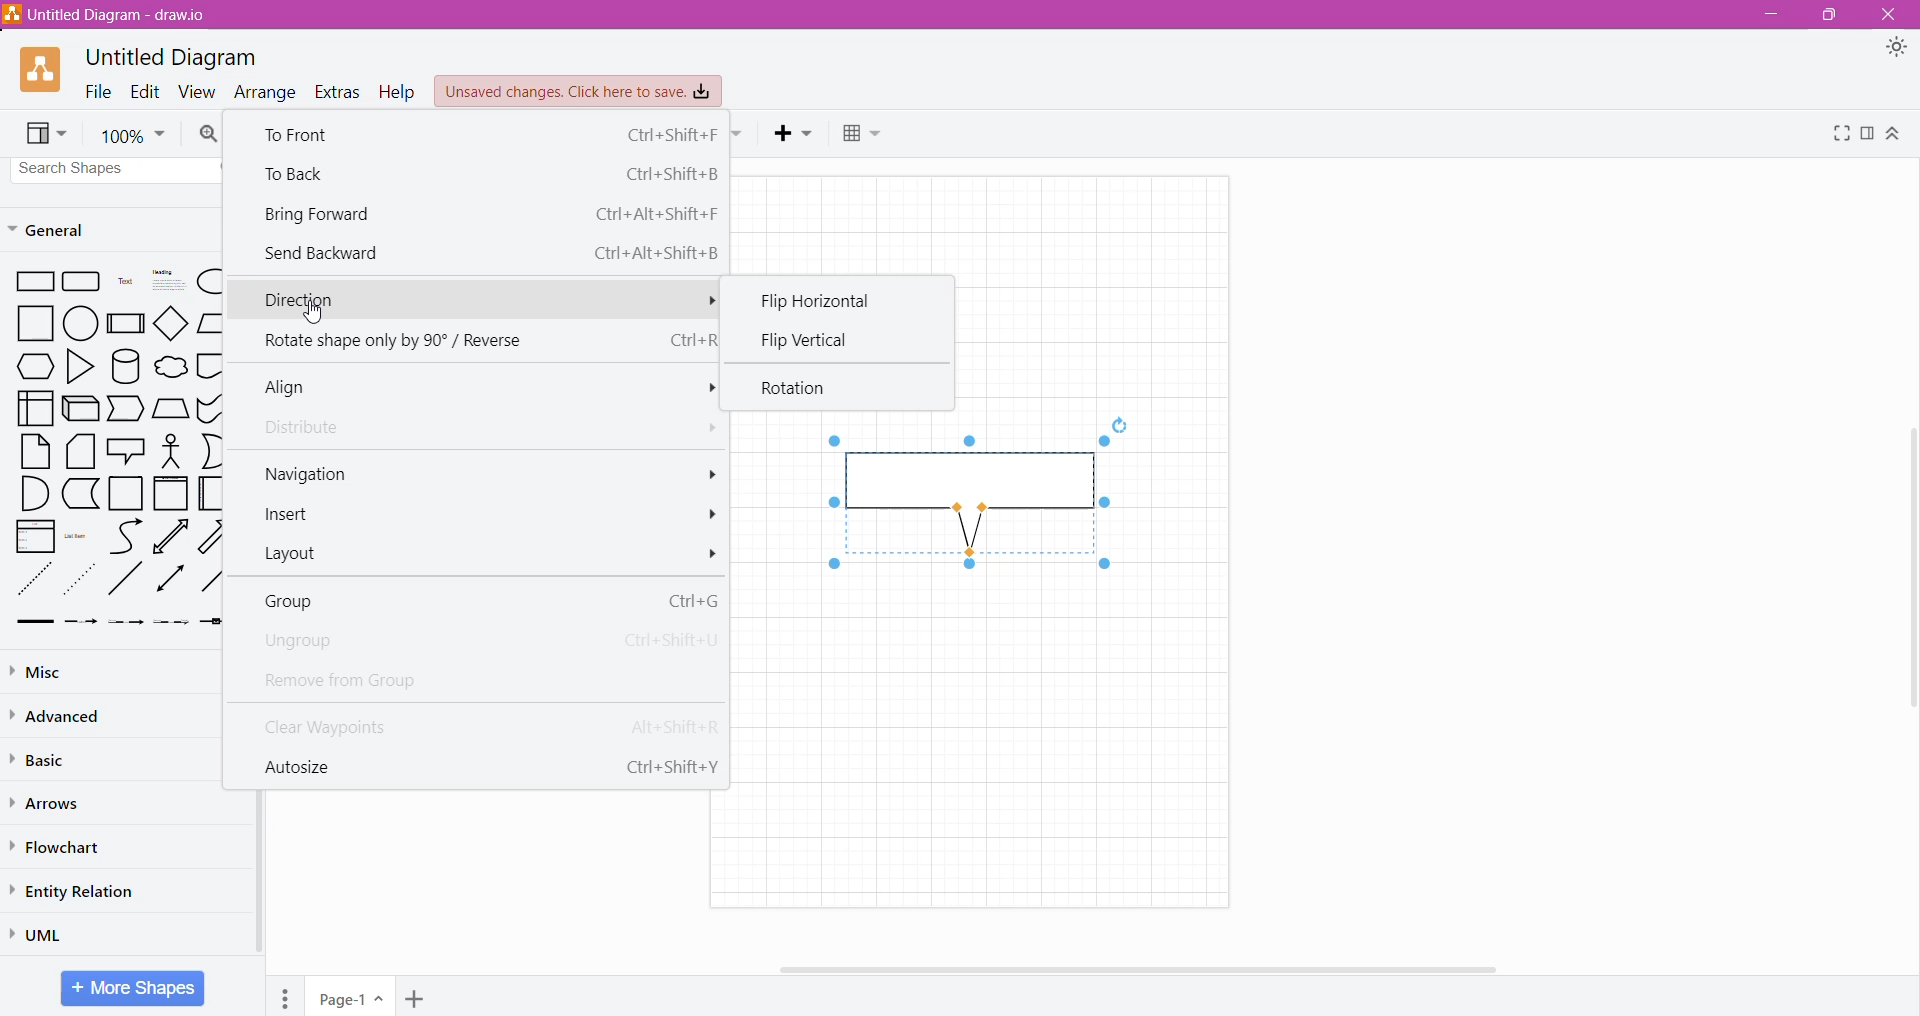 This screenshot has height=1016, width=1920. Describe the element at coordinates (82, 579) in the screenshot. I see `Dotted Arrow ` at that location.